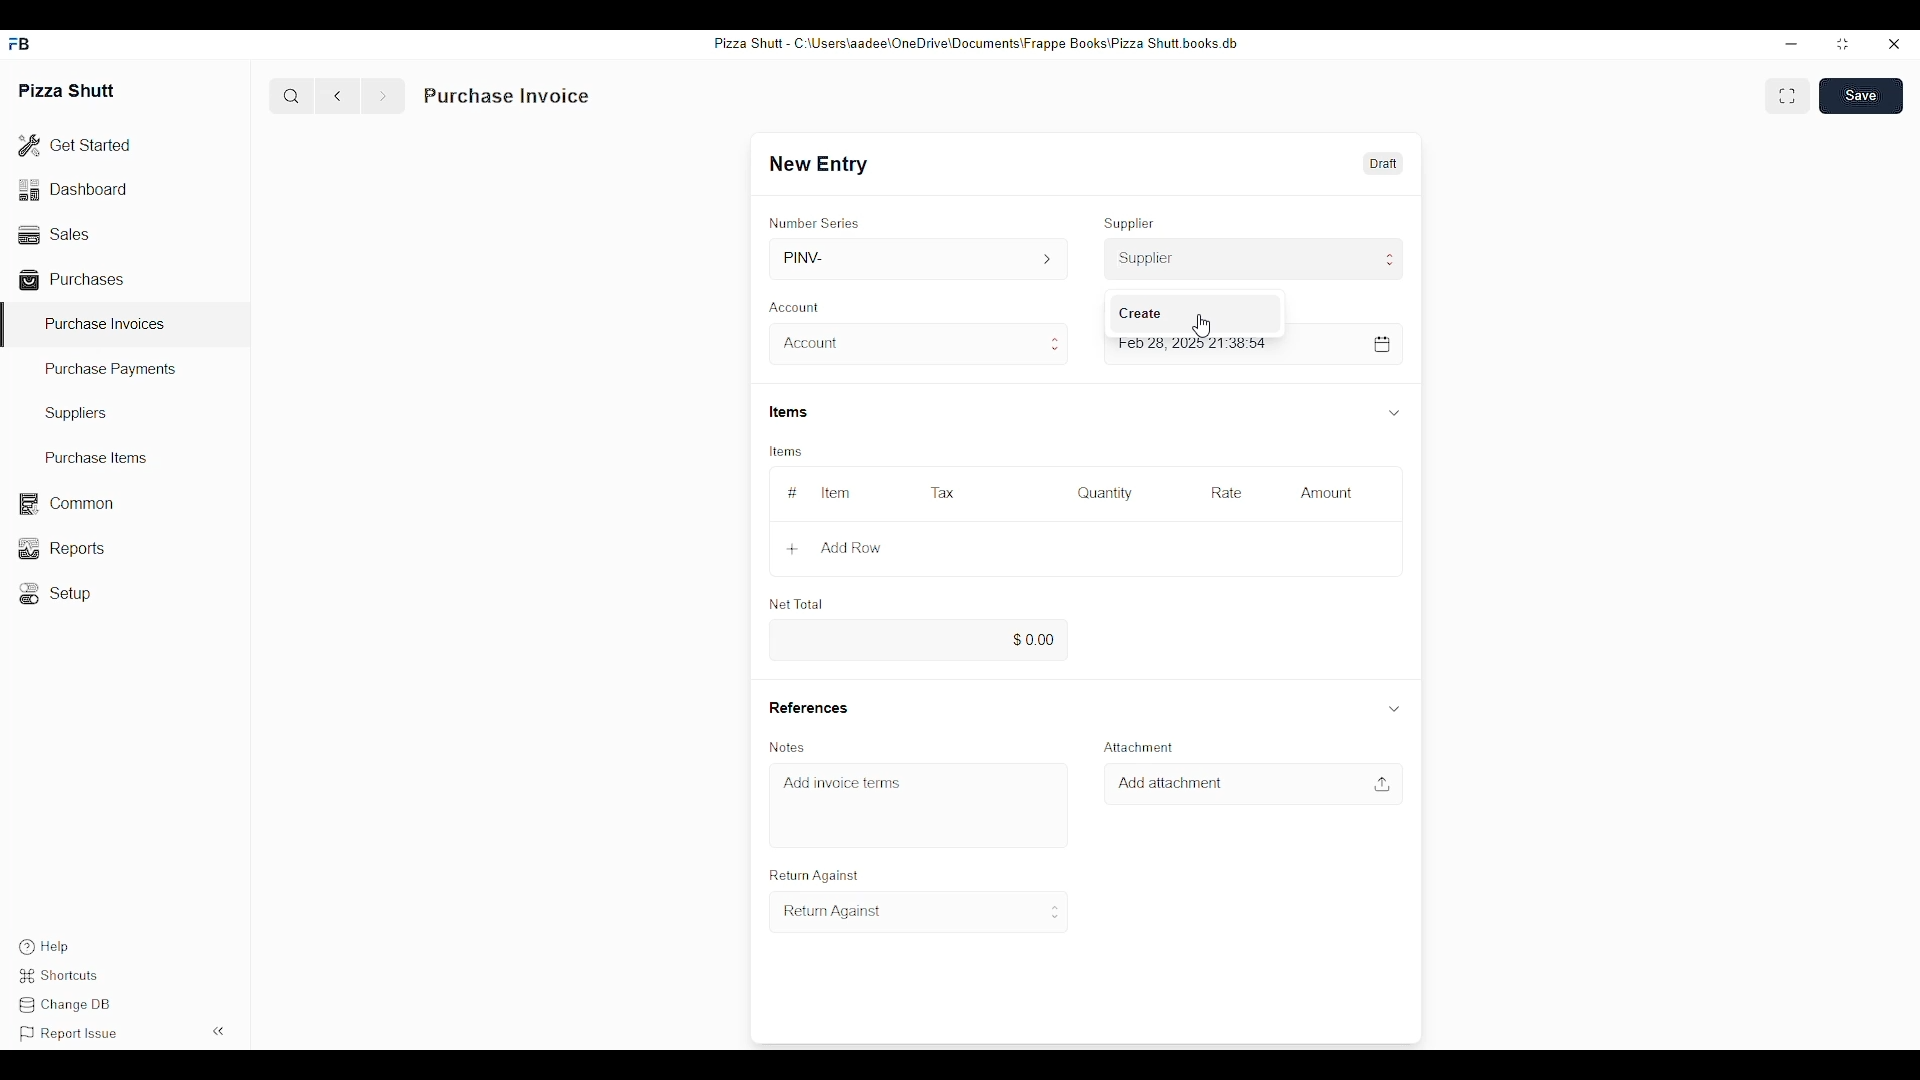 The width and height of the screenshot is (1920, 1080). I want to click on Dashboard, so click(75, 188).